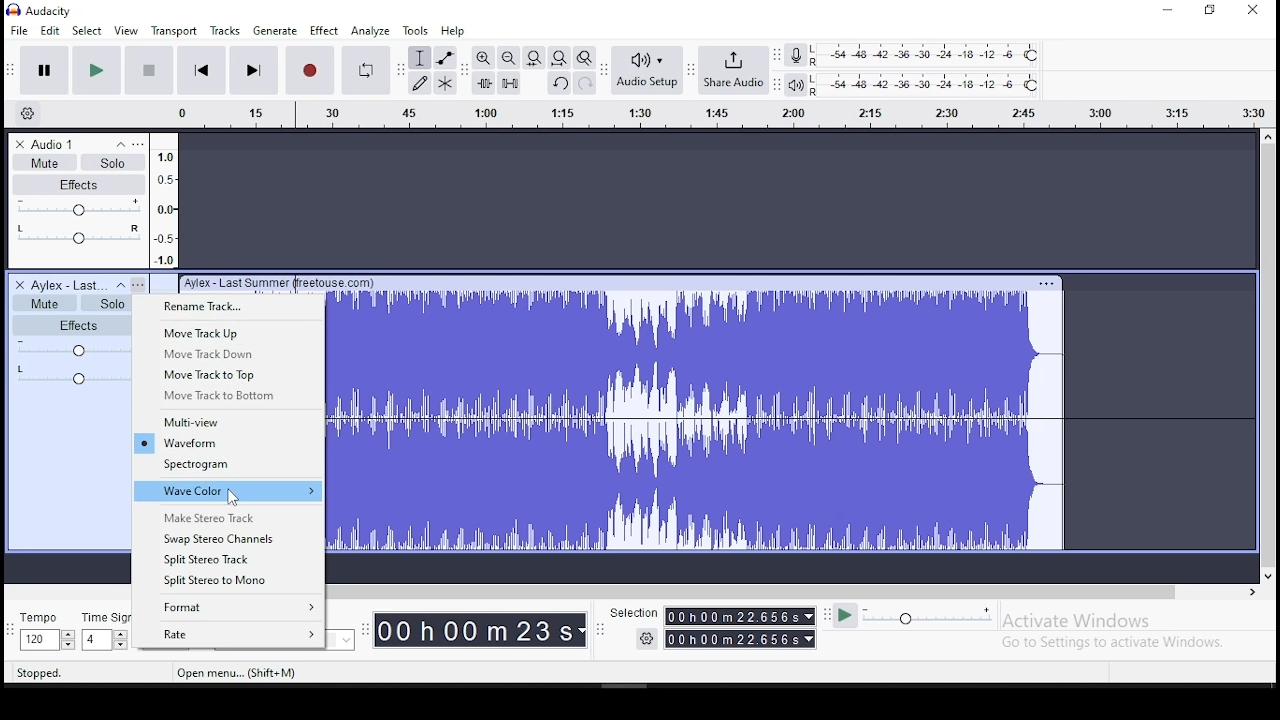  Describe the element at coordinates (227, 515) in the screenshot. I see `make stereo track` at that location.